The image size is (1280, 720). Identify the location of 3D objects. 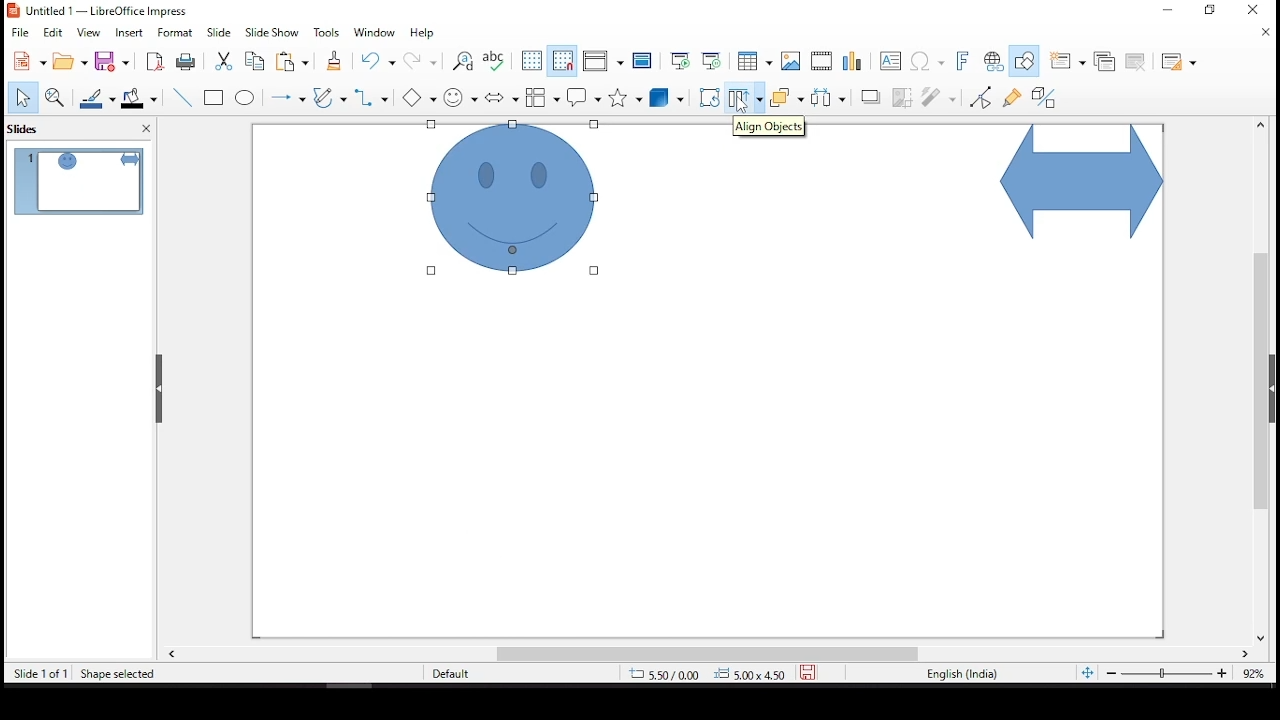
(667, 99).